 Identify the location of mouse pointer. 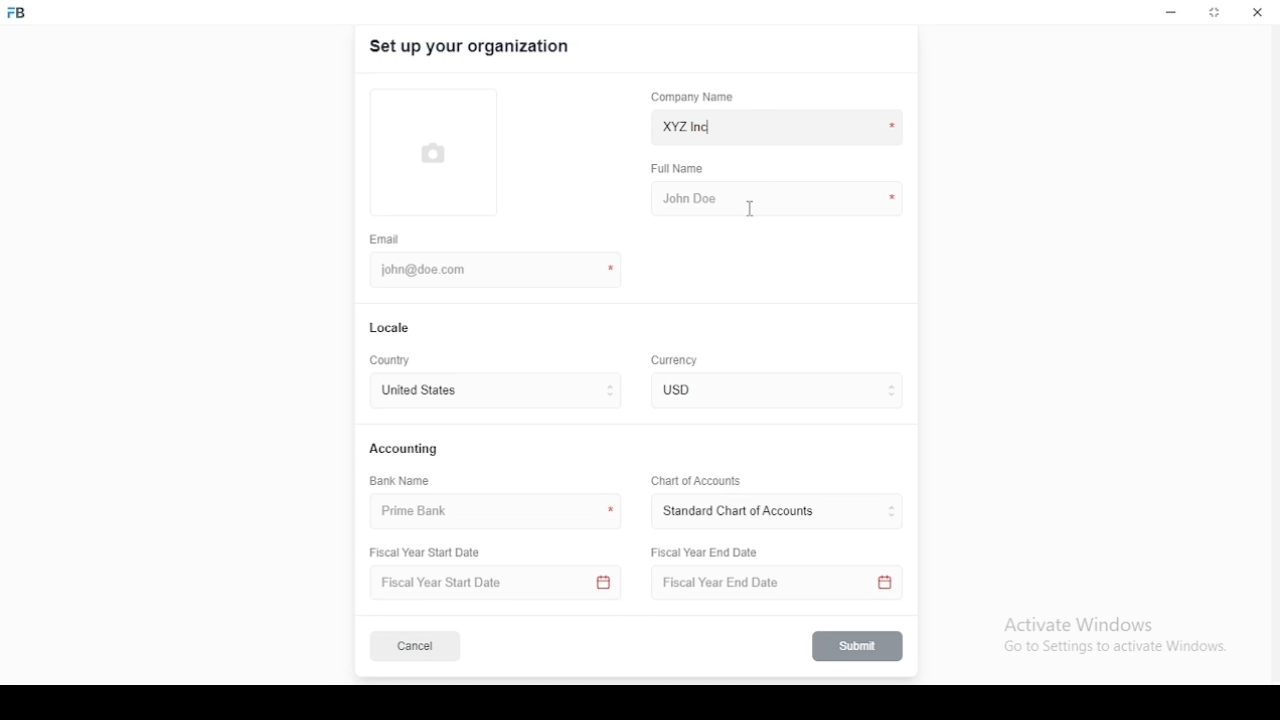
(751, 209).